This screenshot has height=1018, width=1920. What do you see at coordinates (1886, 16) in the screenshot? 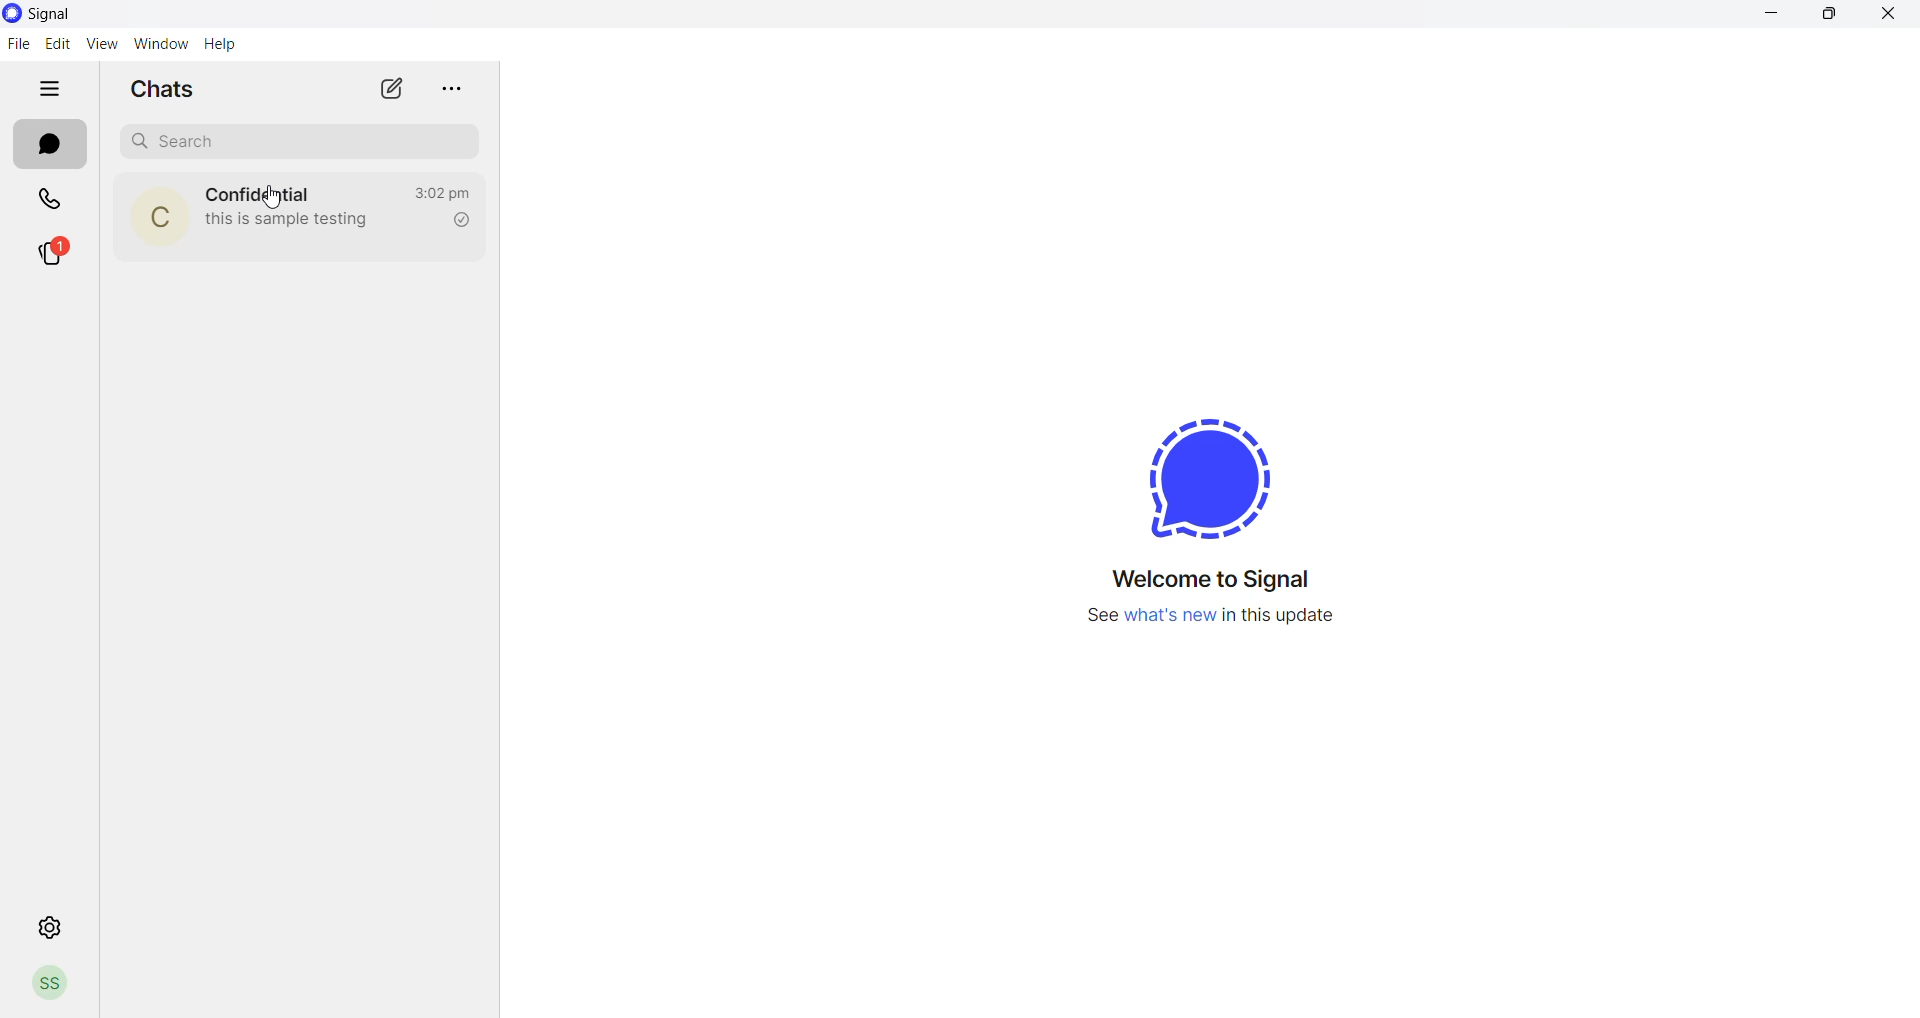
I see `close` at bounding box center [1886, 16].